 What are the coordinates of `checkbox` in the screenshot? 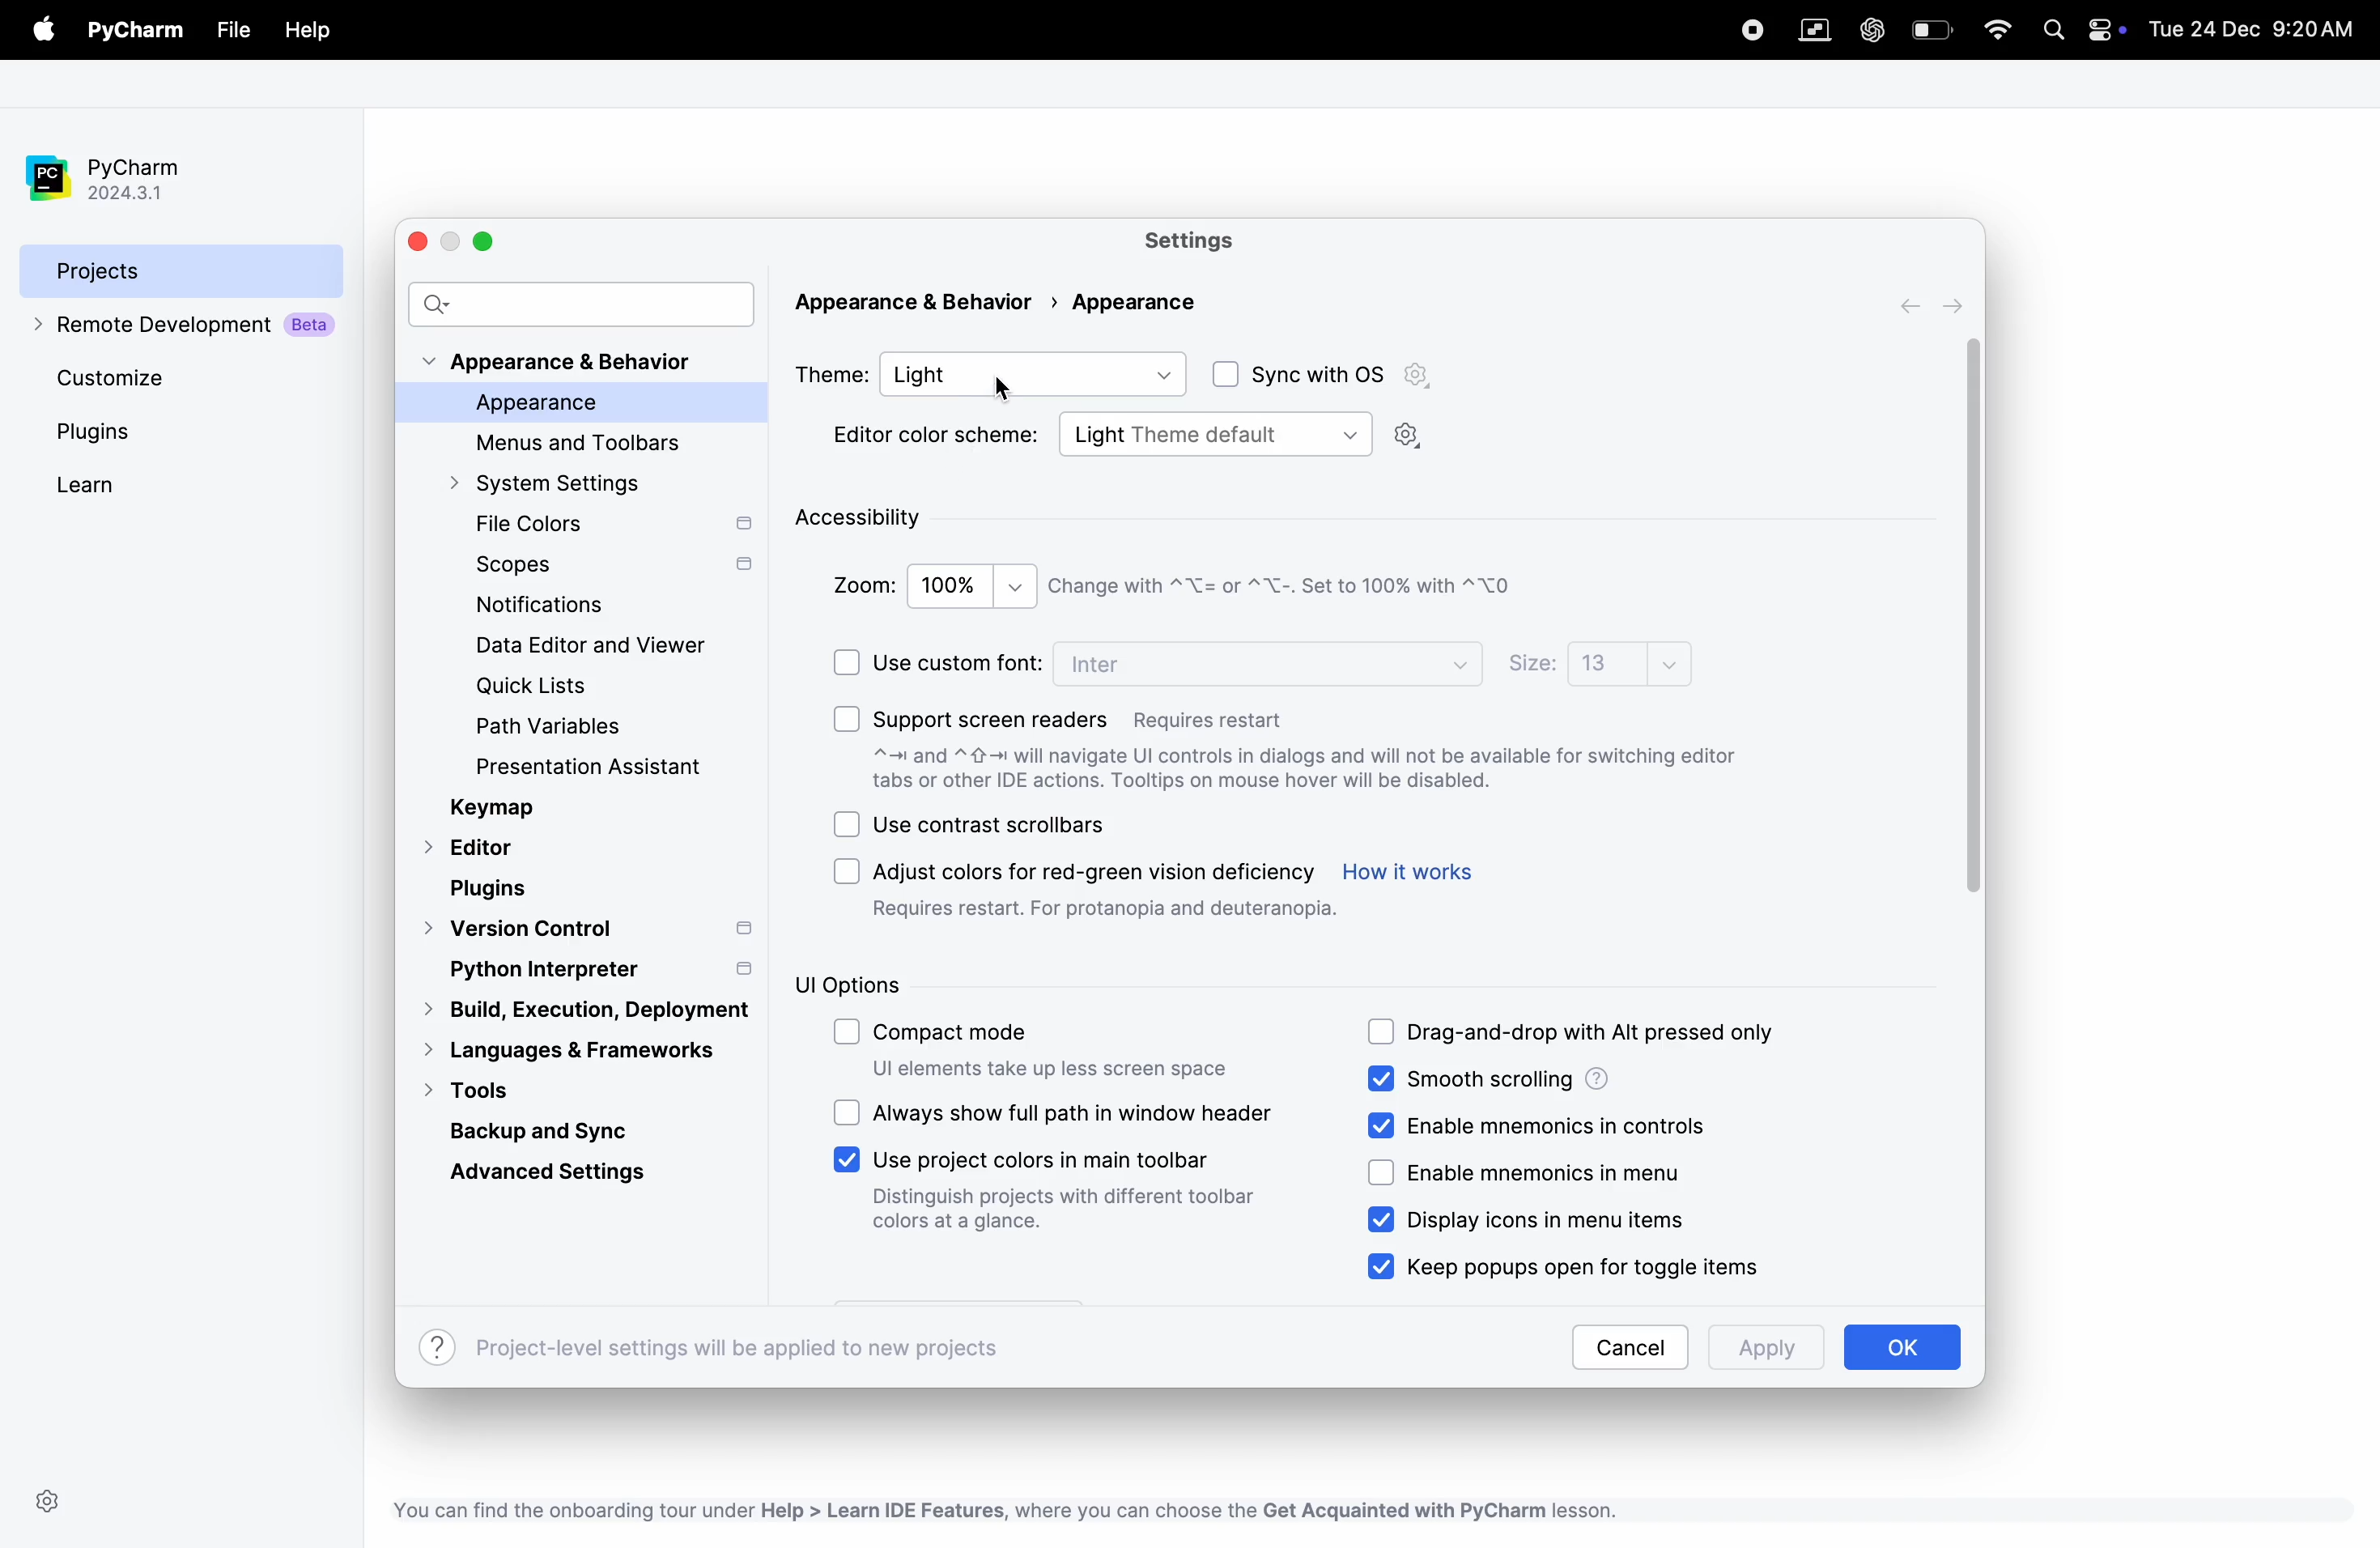 It's located at (1382, 1174).